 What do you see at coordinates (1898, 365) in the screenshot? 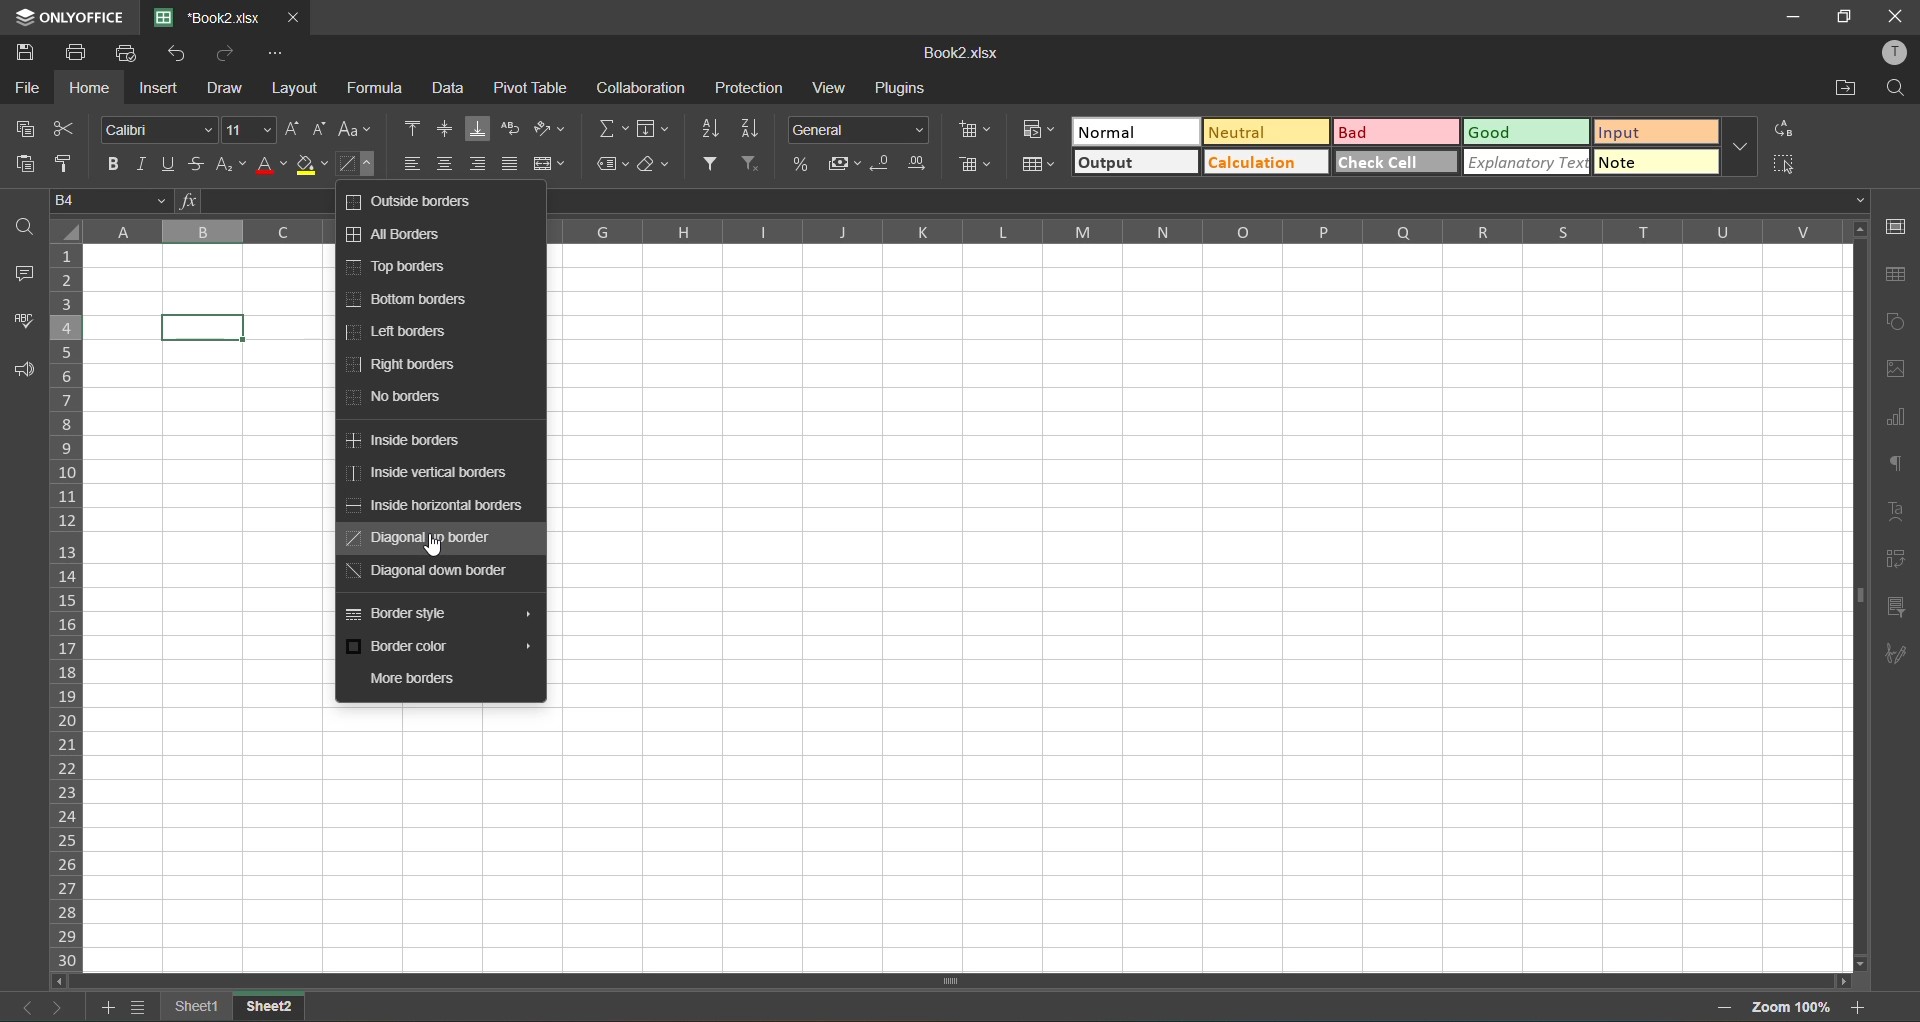
I see `images` at bounding box center [1898, 365].